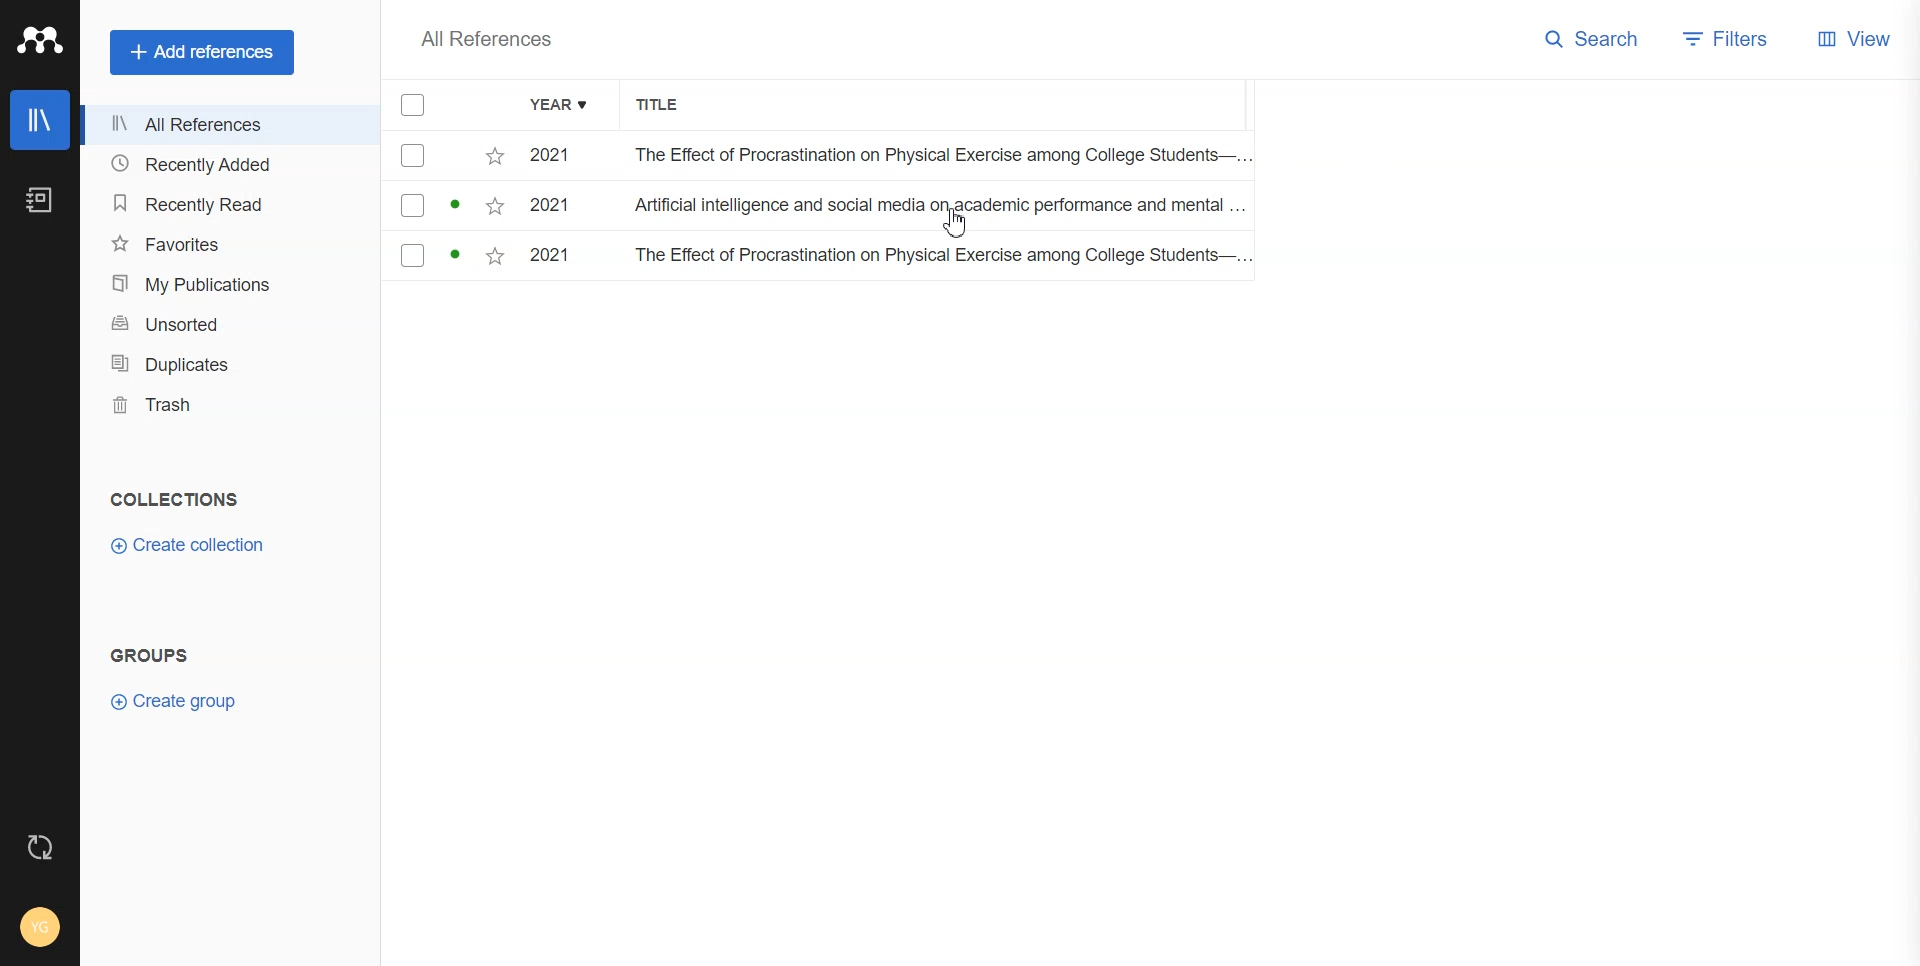 This screenshot has height=966, width=1920. I want to click on My Publication, so click(228, 283).